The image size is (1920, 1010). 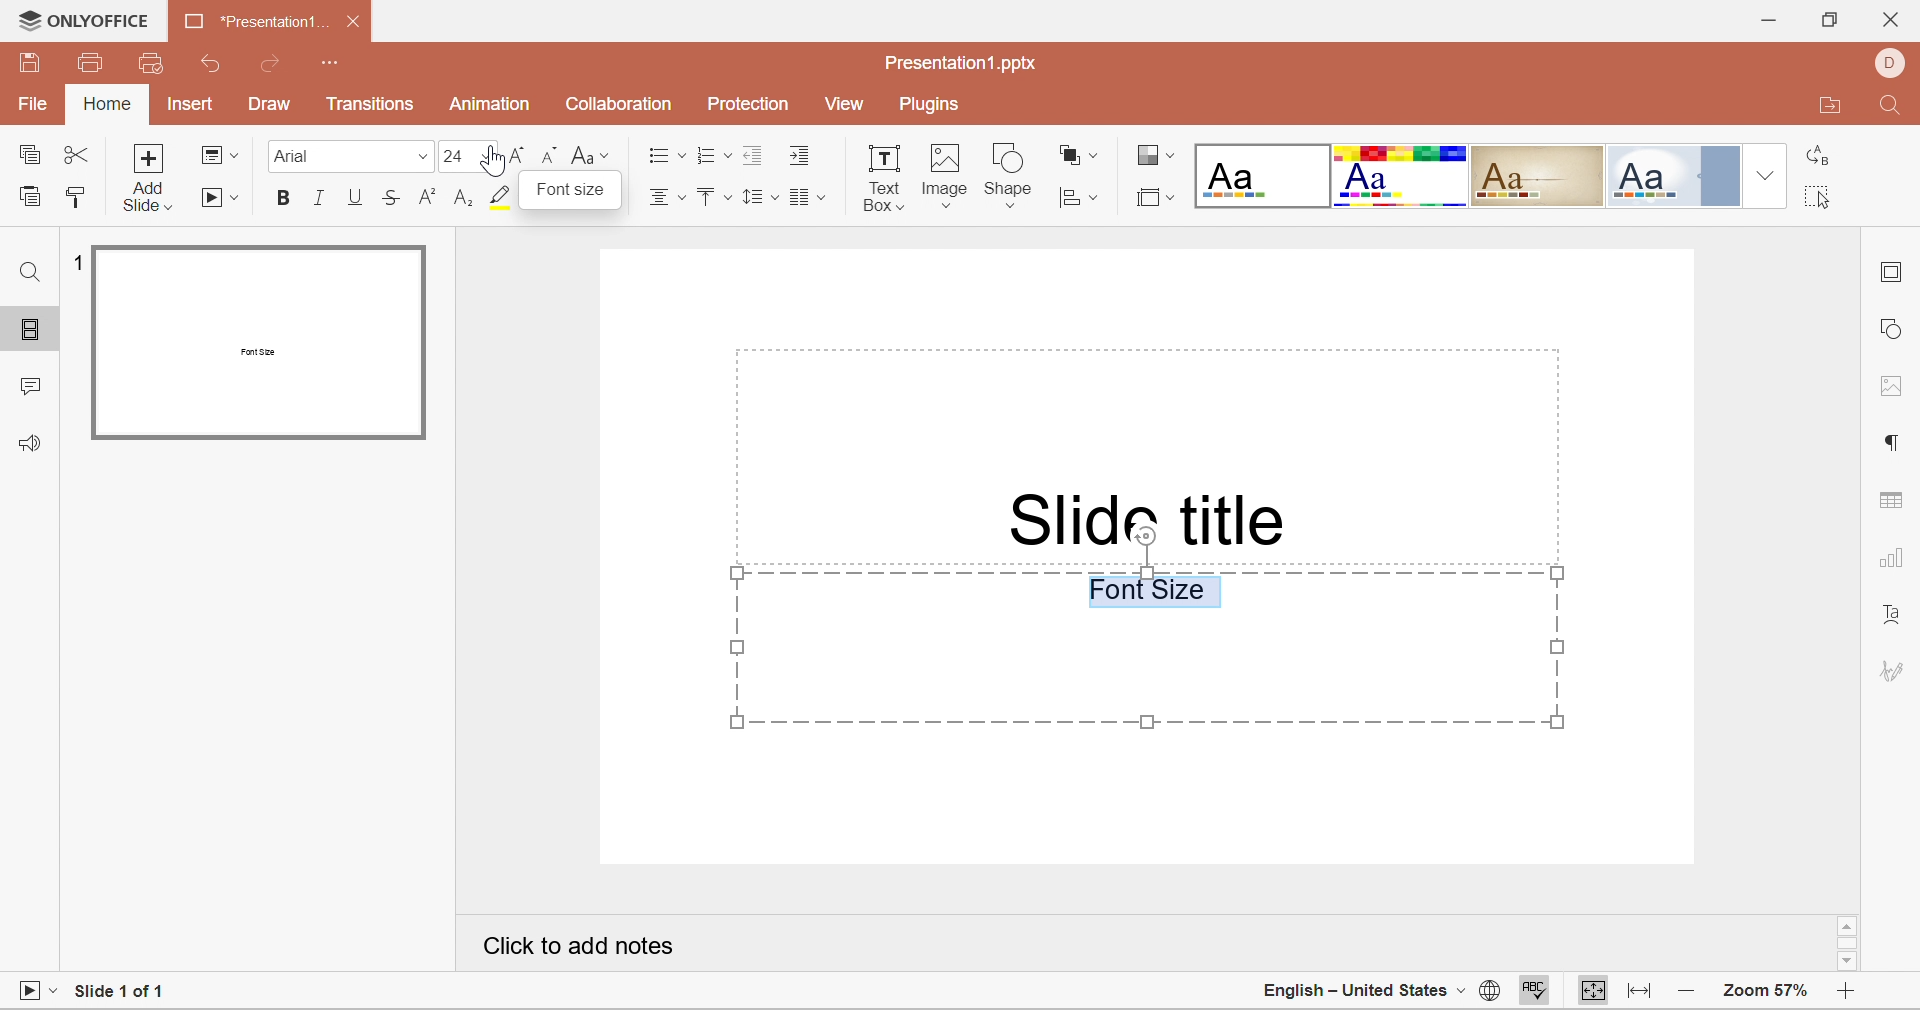 I want to click on Cursor, so click(x=493, y=163).